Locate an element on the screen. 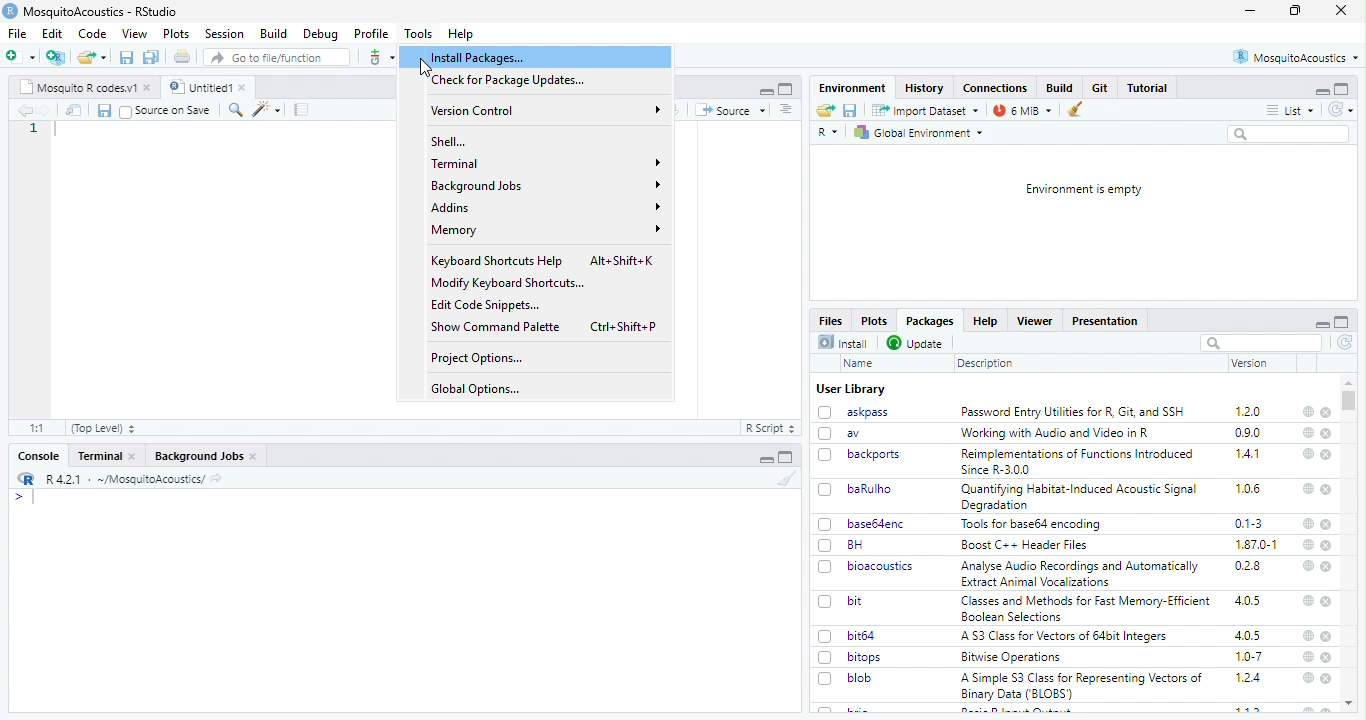 The width and height of the screenshot is (1366, 720). checkbox is located at coordinates (828, 637).